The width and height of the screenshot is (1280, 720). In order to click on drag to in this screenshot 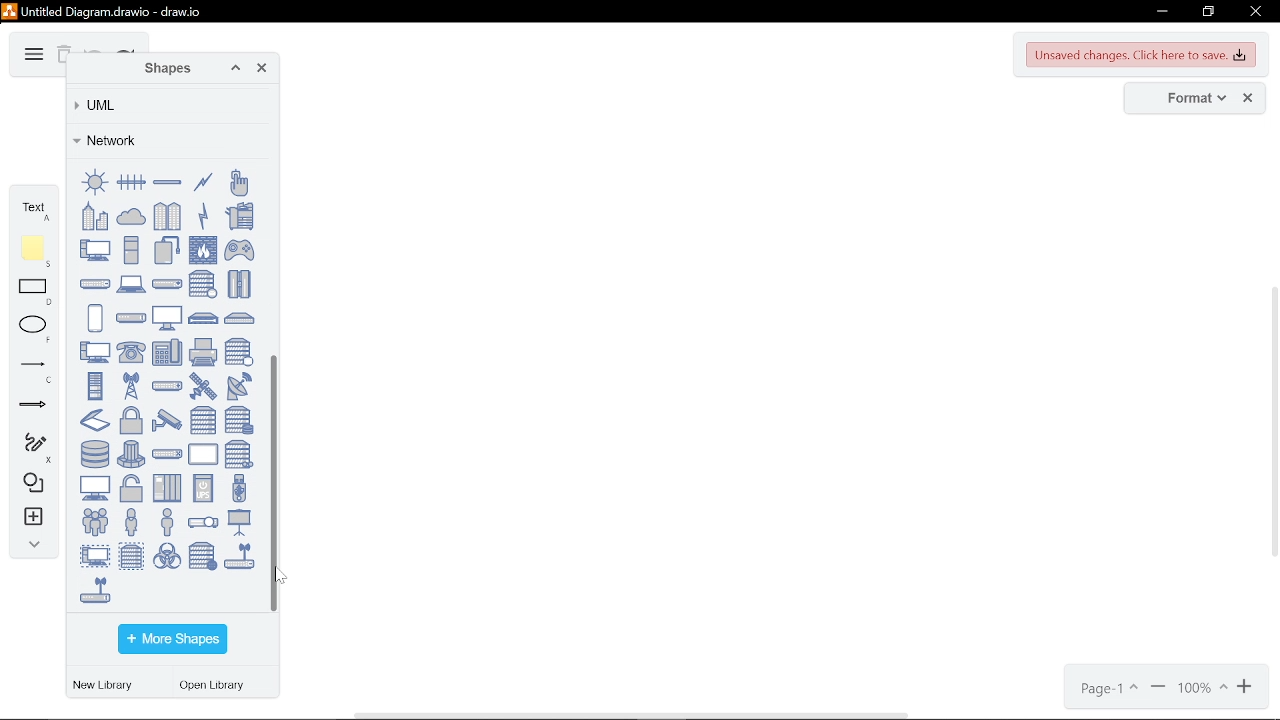, I will do `click(280, 574)`.